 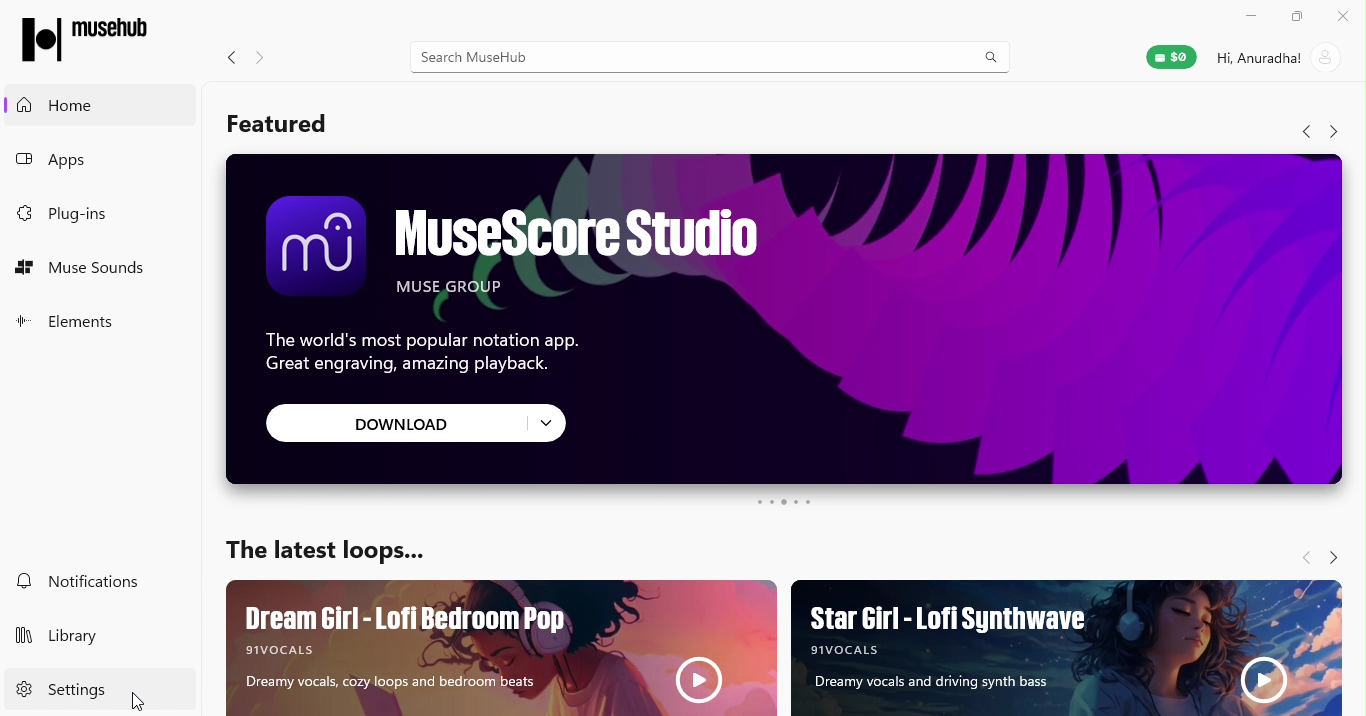 I want to click on Elements, so click(x=79, y=322).